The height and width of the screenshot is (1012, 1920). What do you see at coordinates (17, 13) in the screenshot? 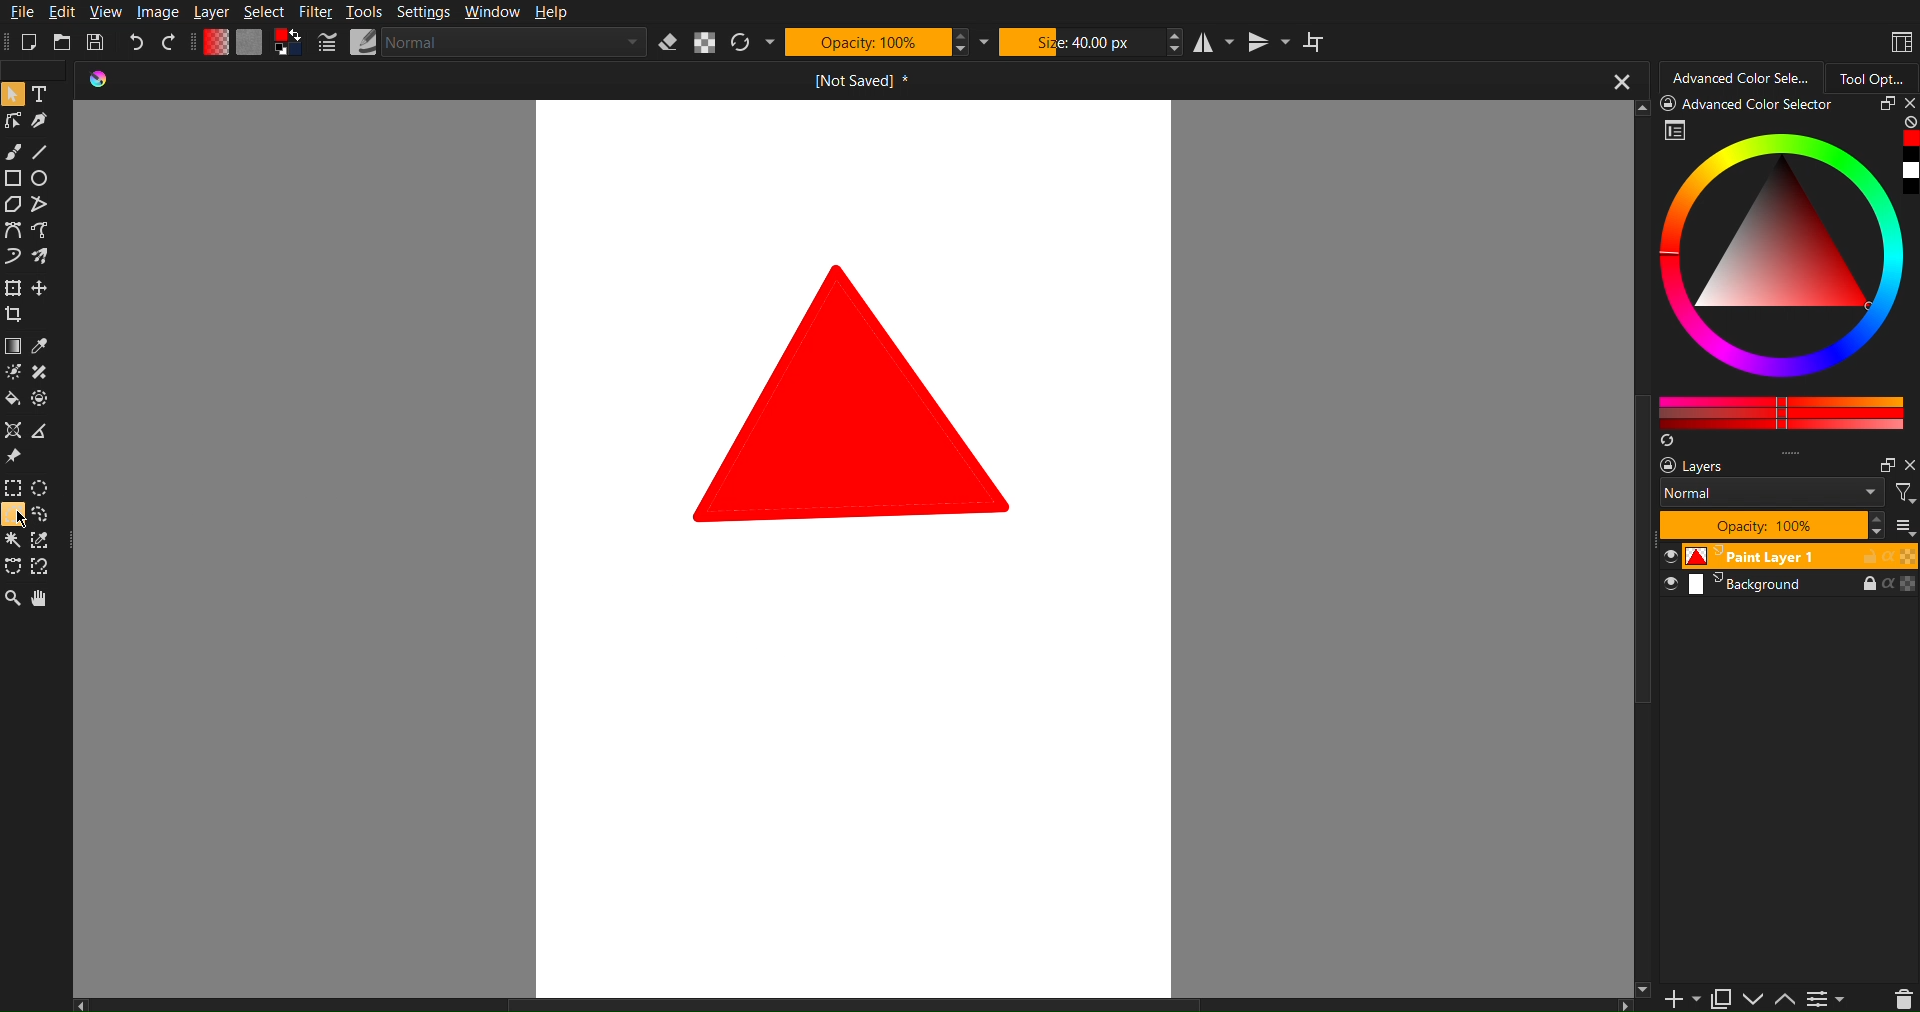
I see `File` at bounding box center [17, 13].